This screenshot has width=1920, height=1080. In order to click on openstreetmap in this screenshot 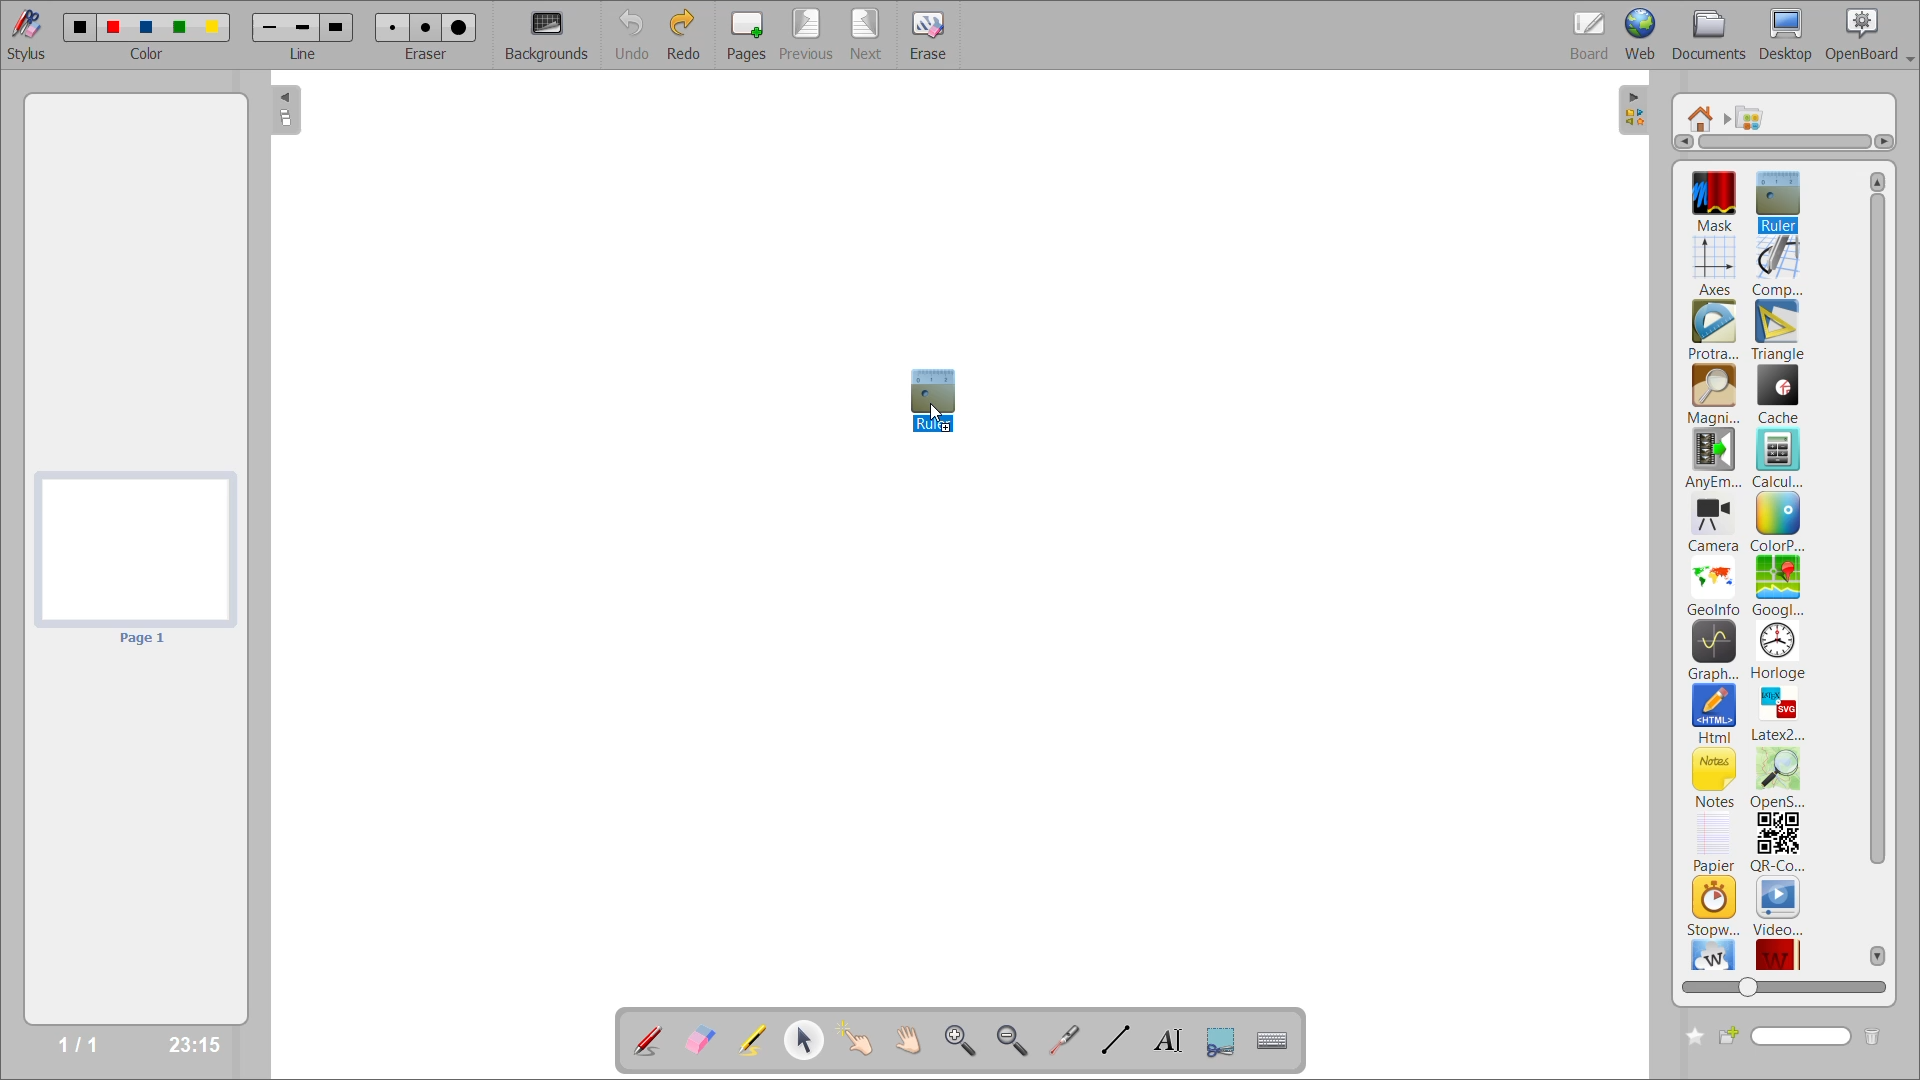, I will do `click(1781, 779)`.